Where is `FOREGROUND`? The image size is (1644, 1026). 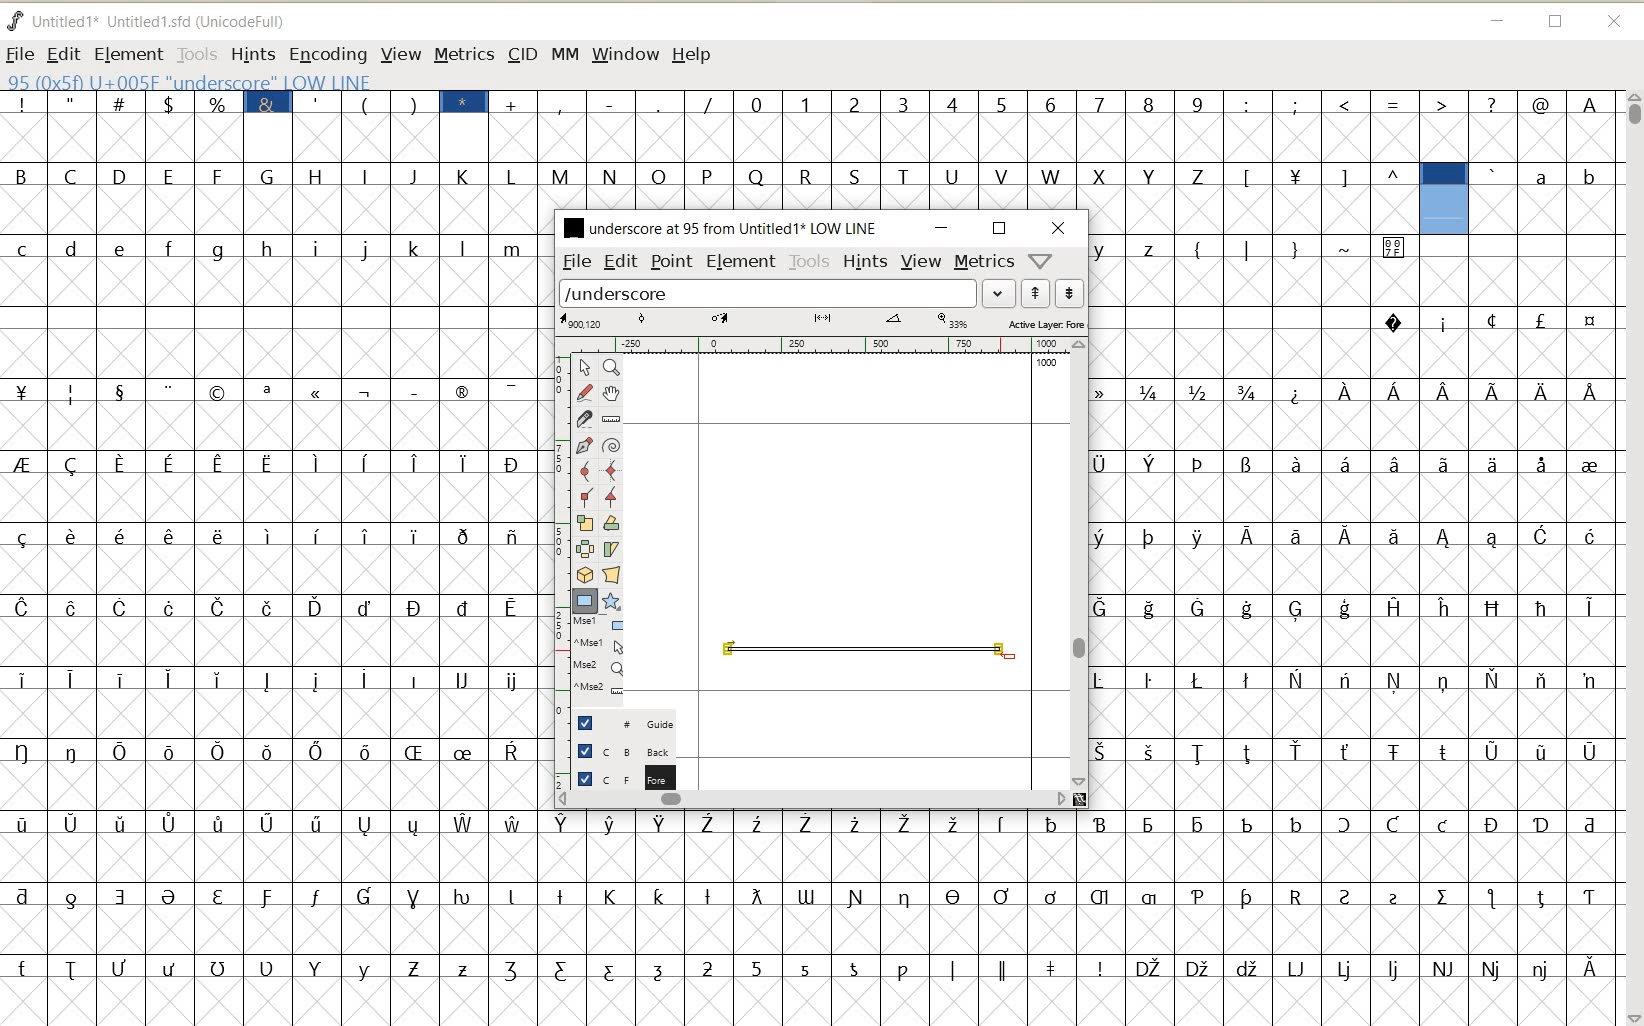
FOREGROUND is located at coordinates (617, 776).